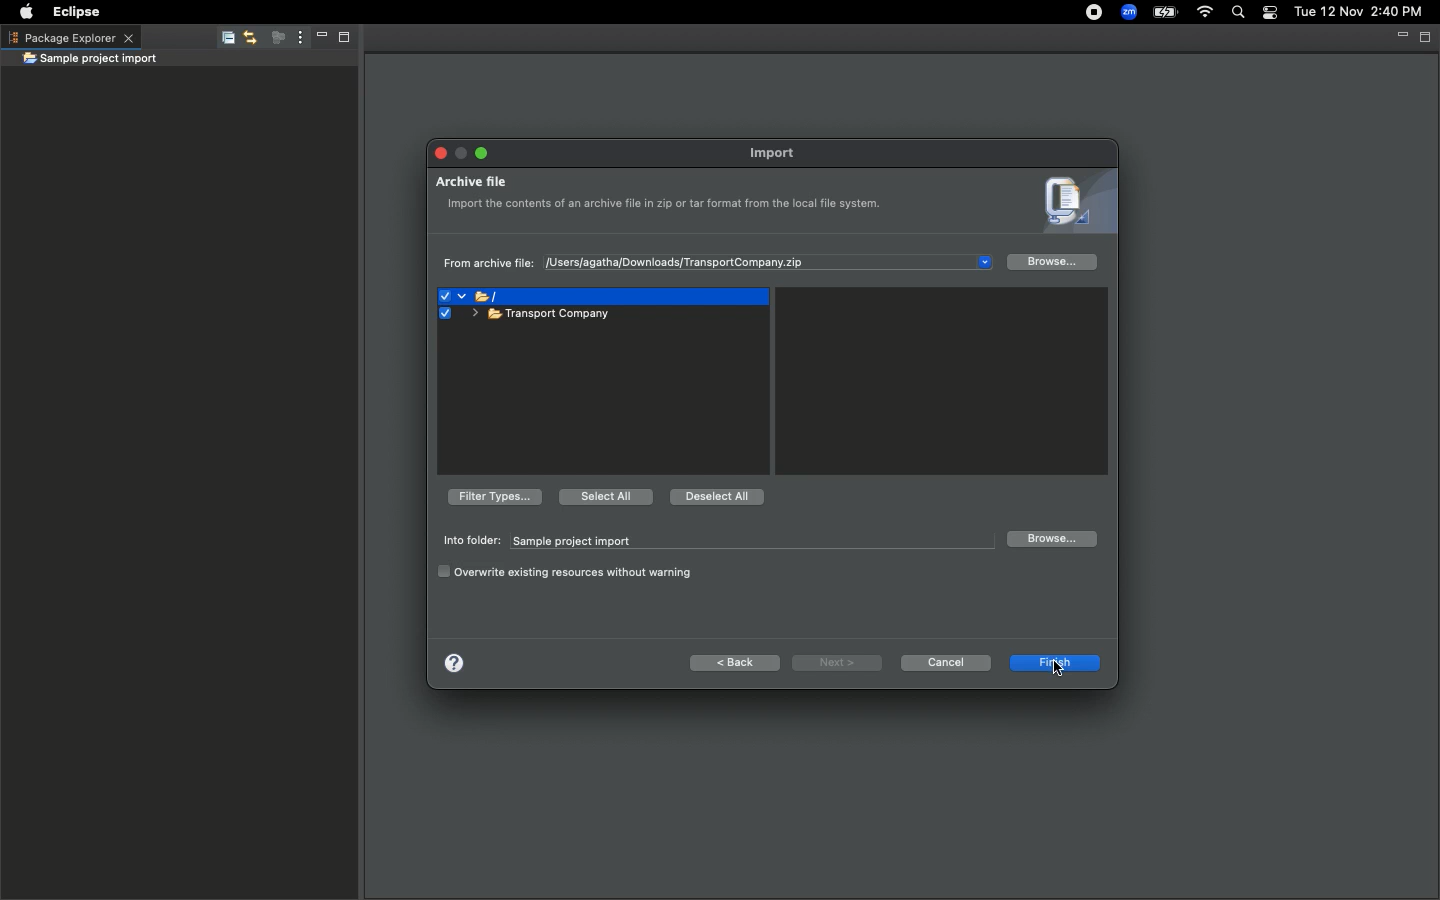 Image resolution: width=1440 pixels, height=900 pixels. I want to click on Minimize, so click(1400, 36).